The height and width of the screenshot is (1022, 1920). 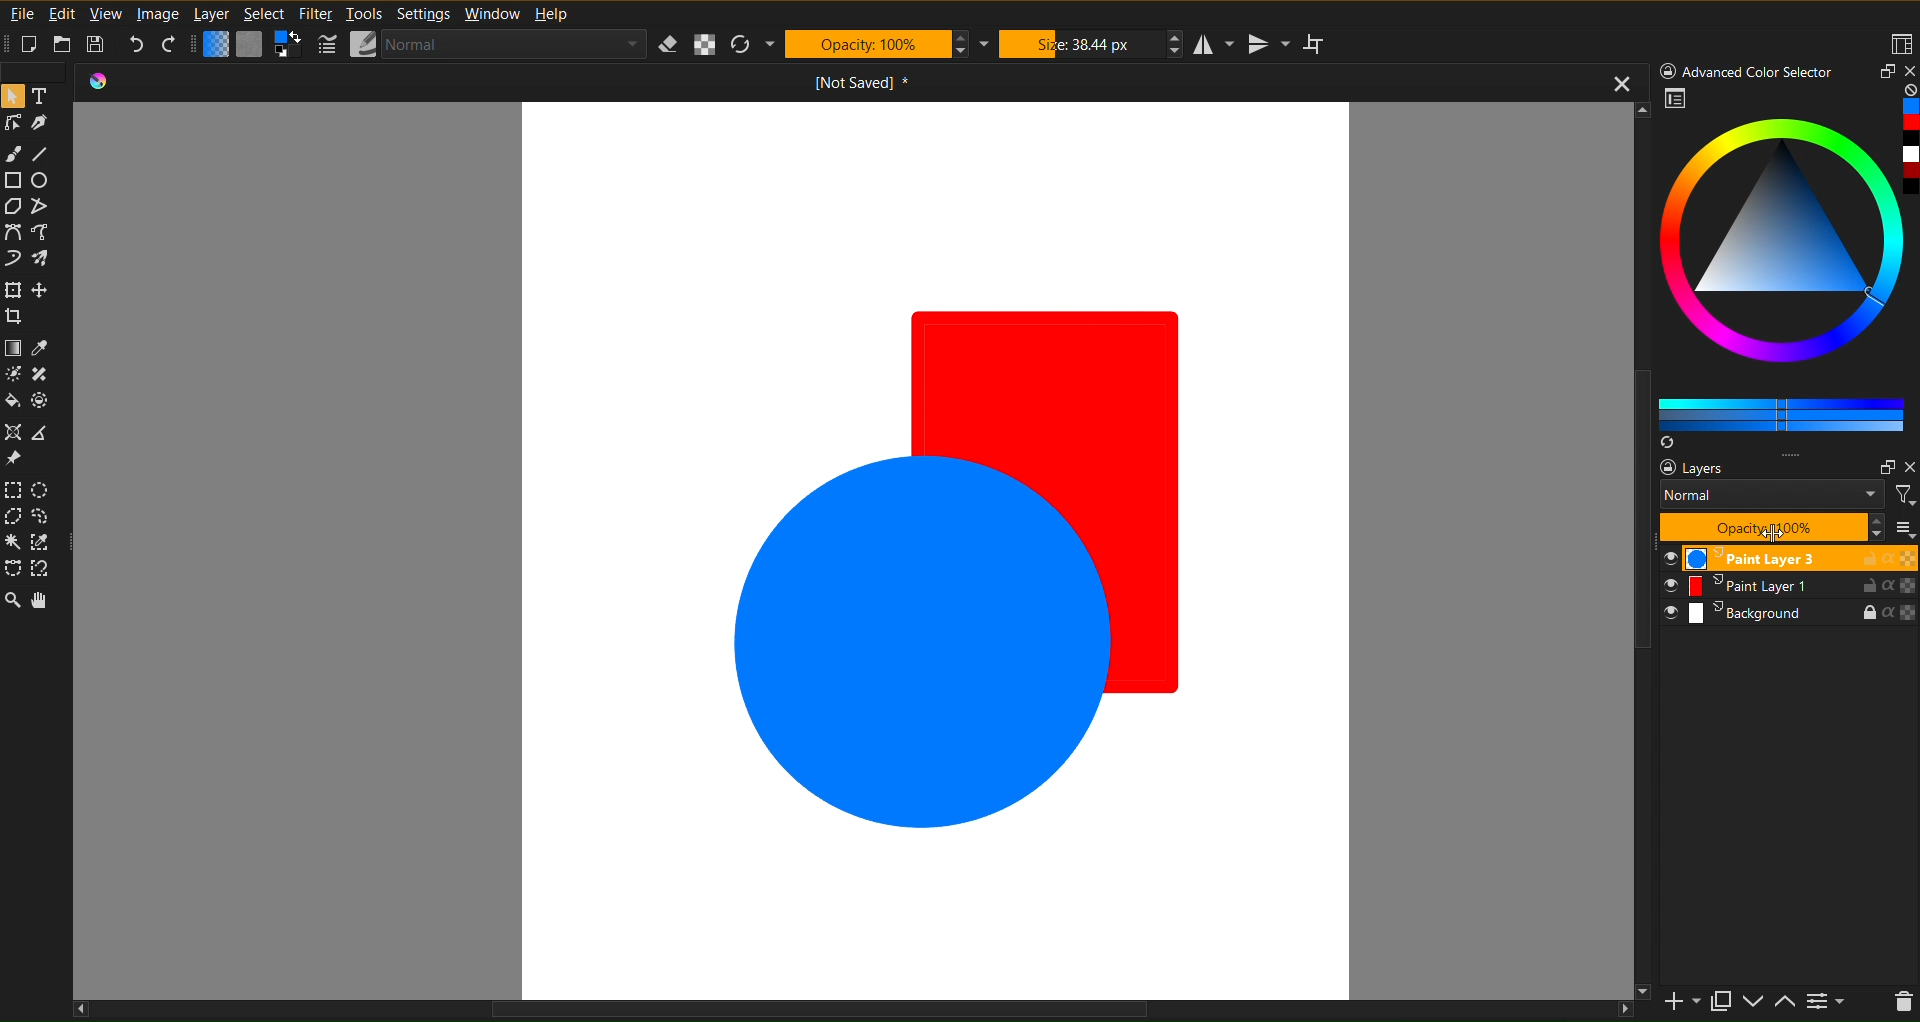 What do you see at coordinates (14, 183) in the screenshot?
I see `Shape Tools` at bounding box center [14, 183].